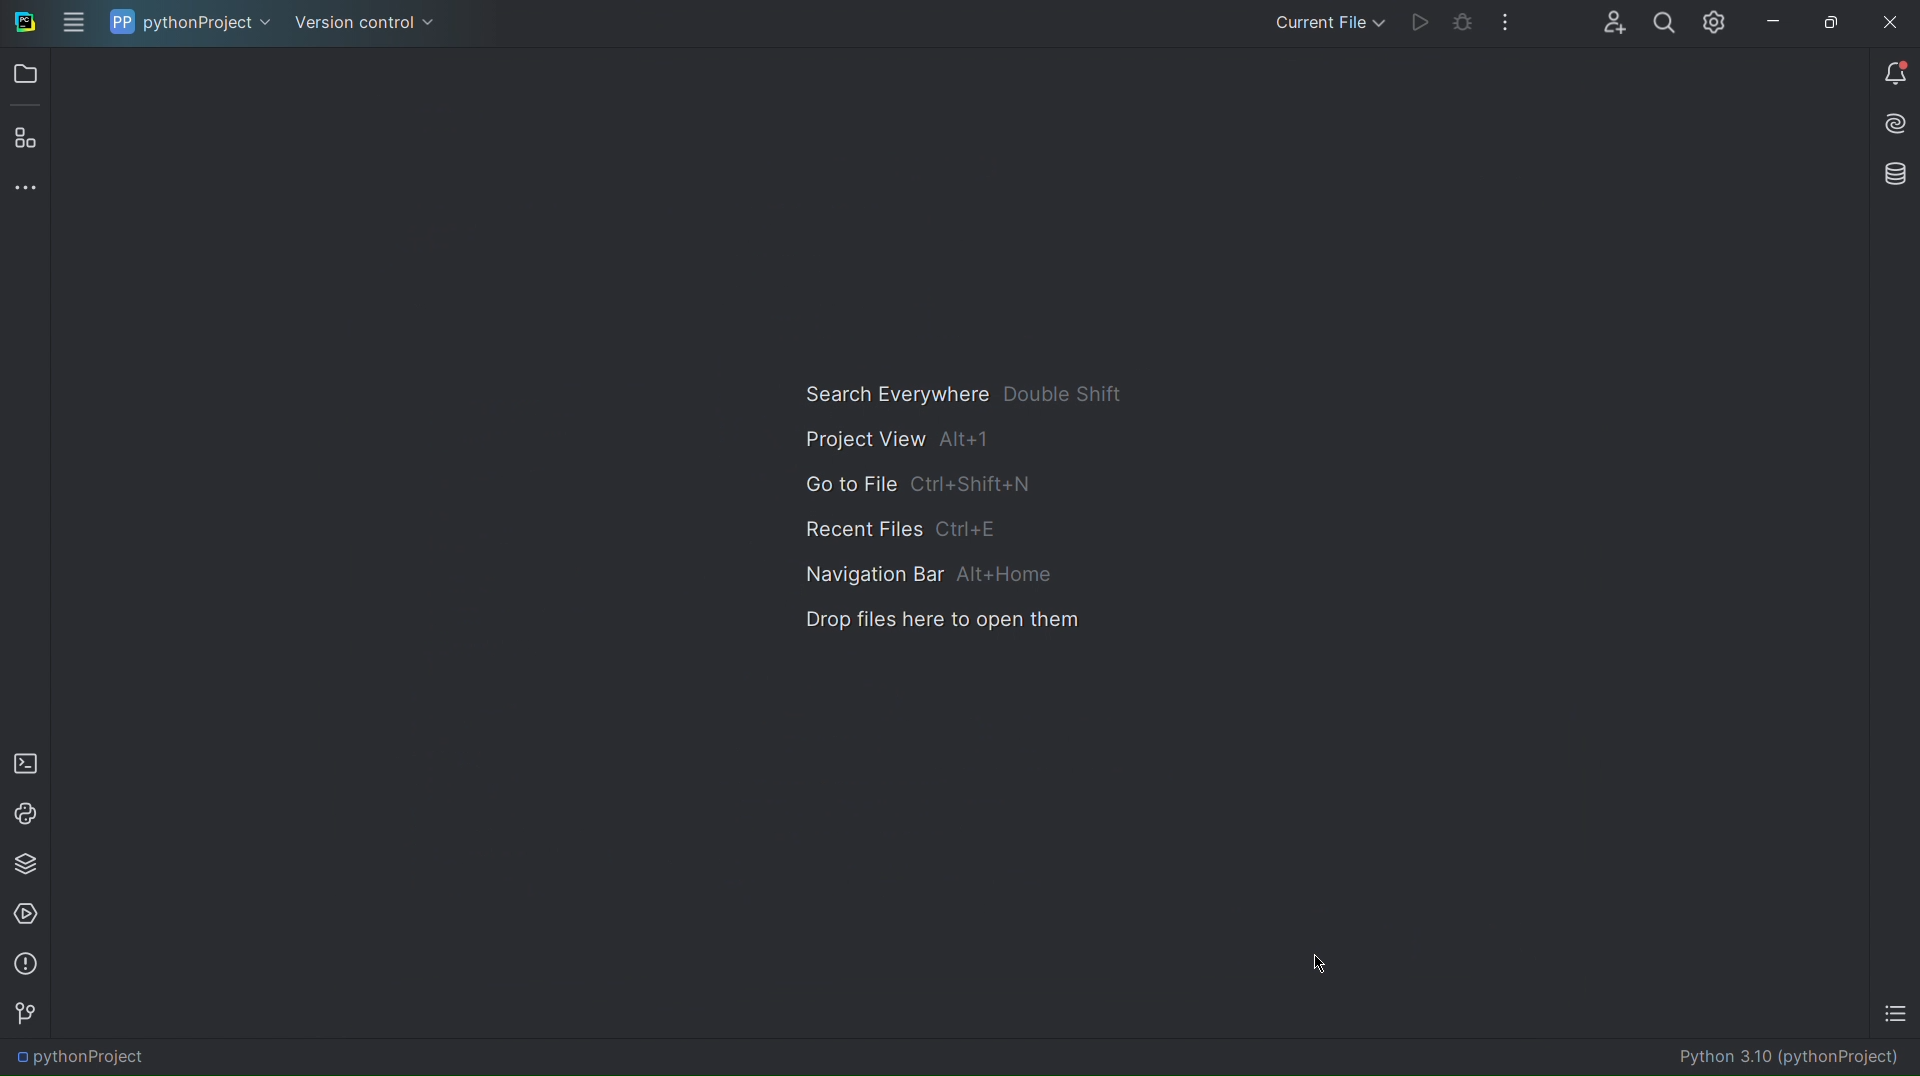 The width and height of the screenshot is (1920, 1076). I want to click on Navigation Bar, so click(920, 576).